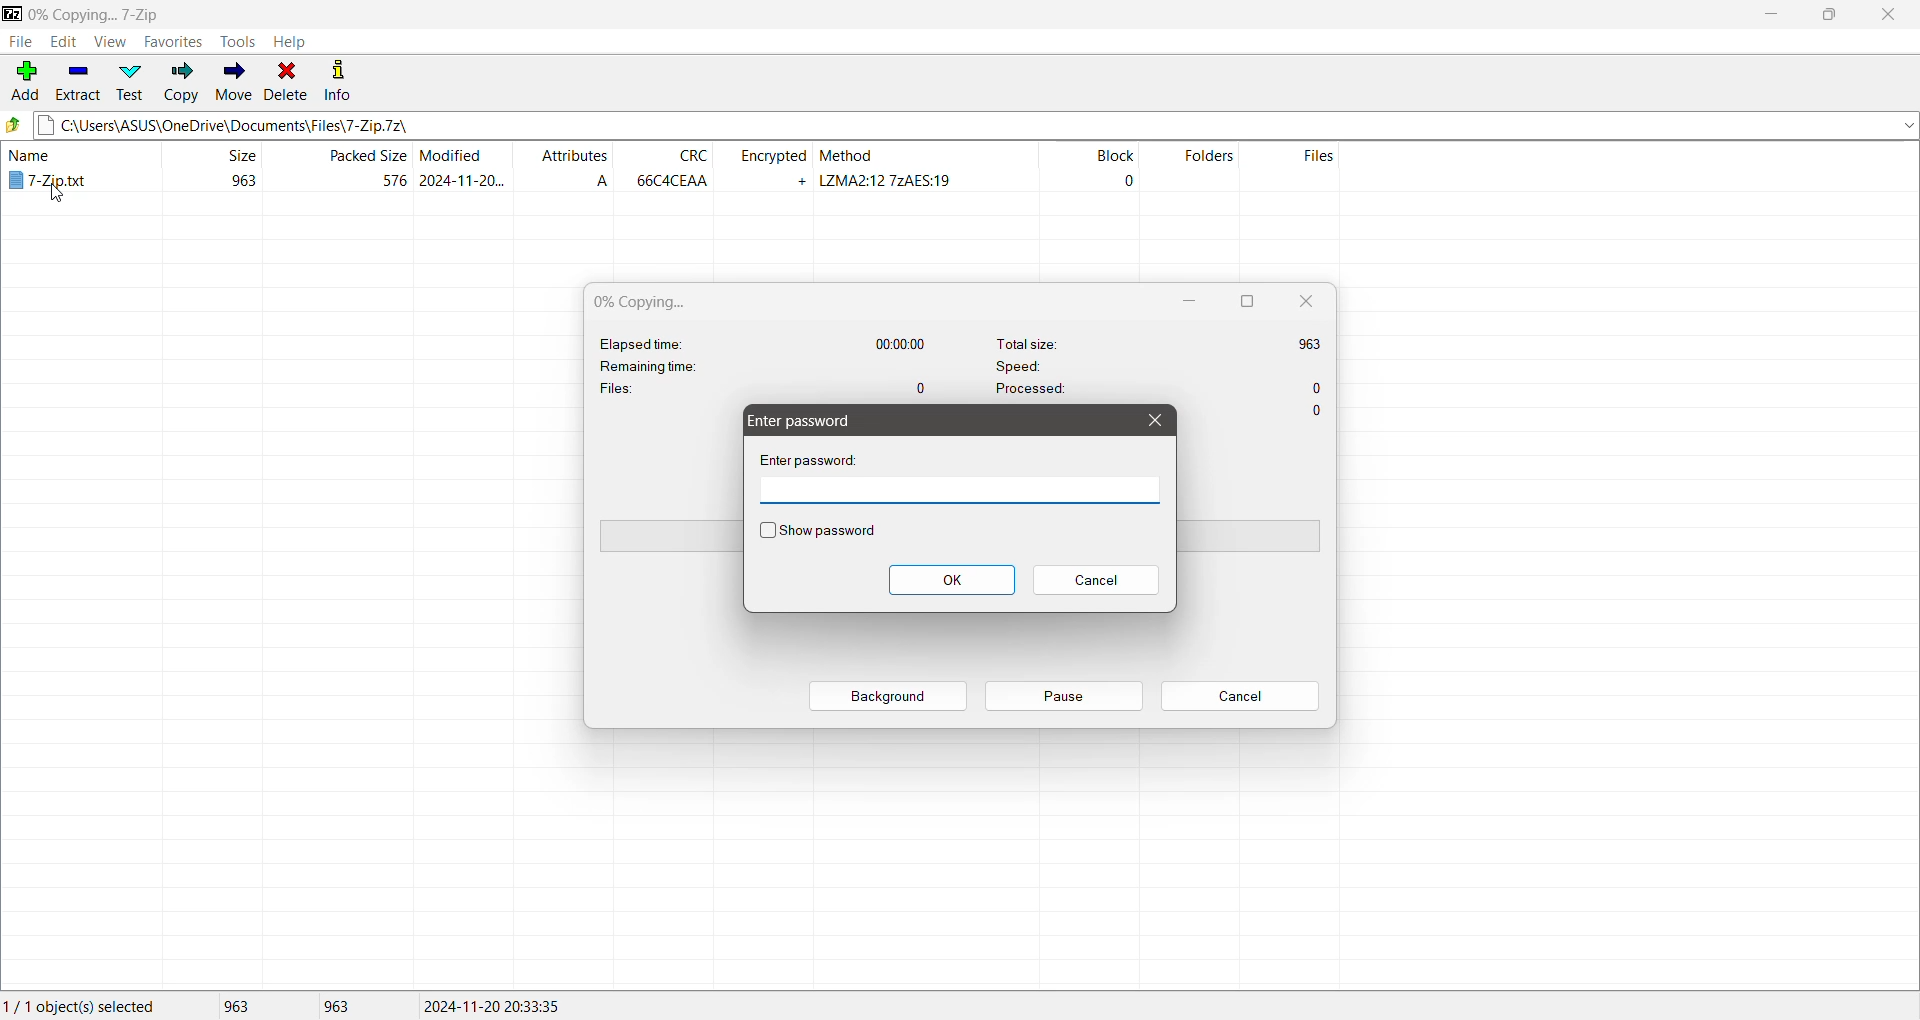  I want to click on Files, so click(765, 386).